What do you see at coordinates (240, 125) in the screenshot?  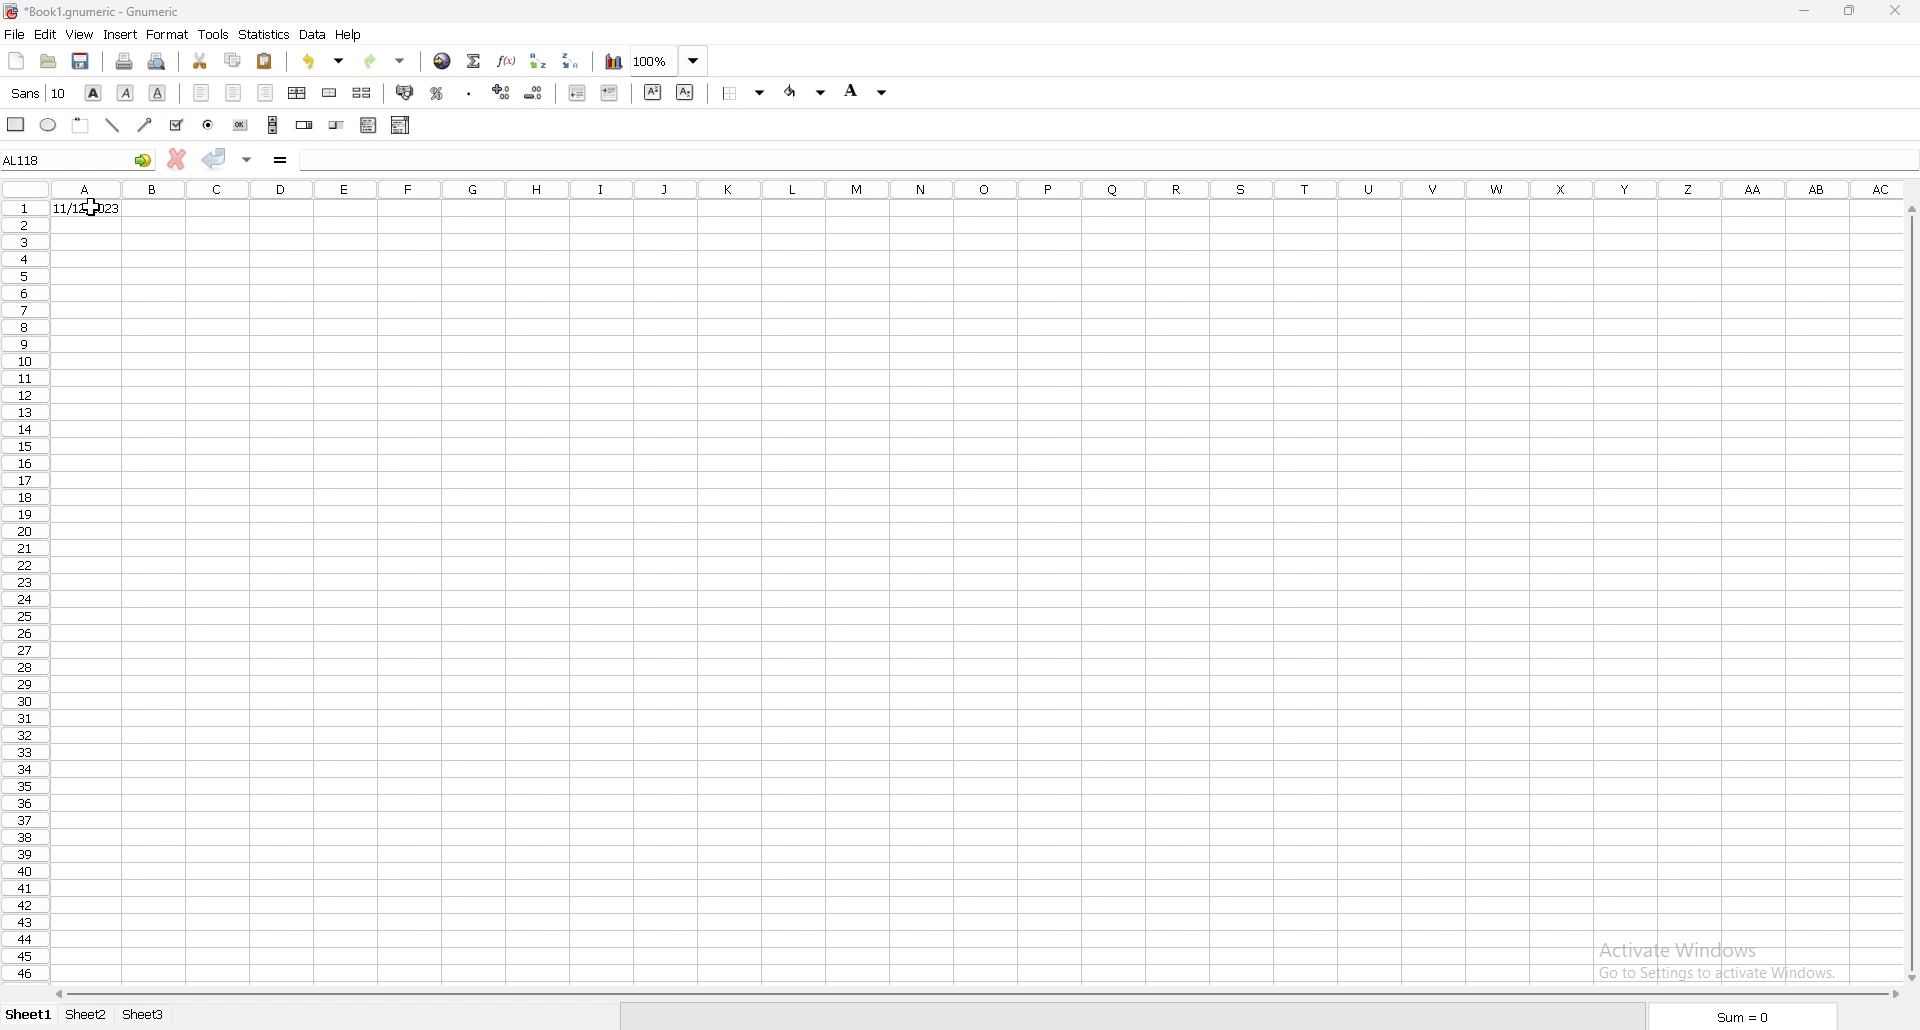 I see `button` at bounding box center [240, 125].